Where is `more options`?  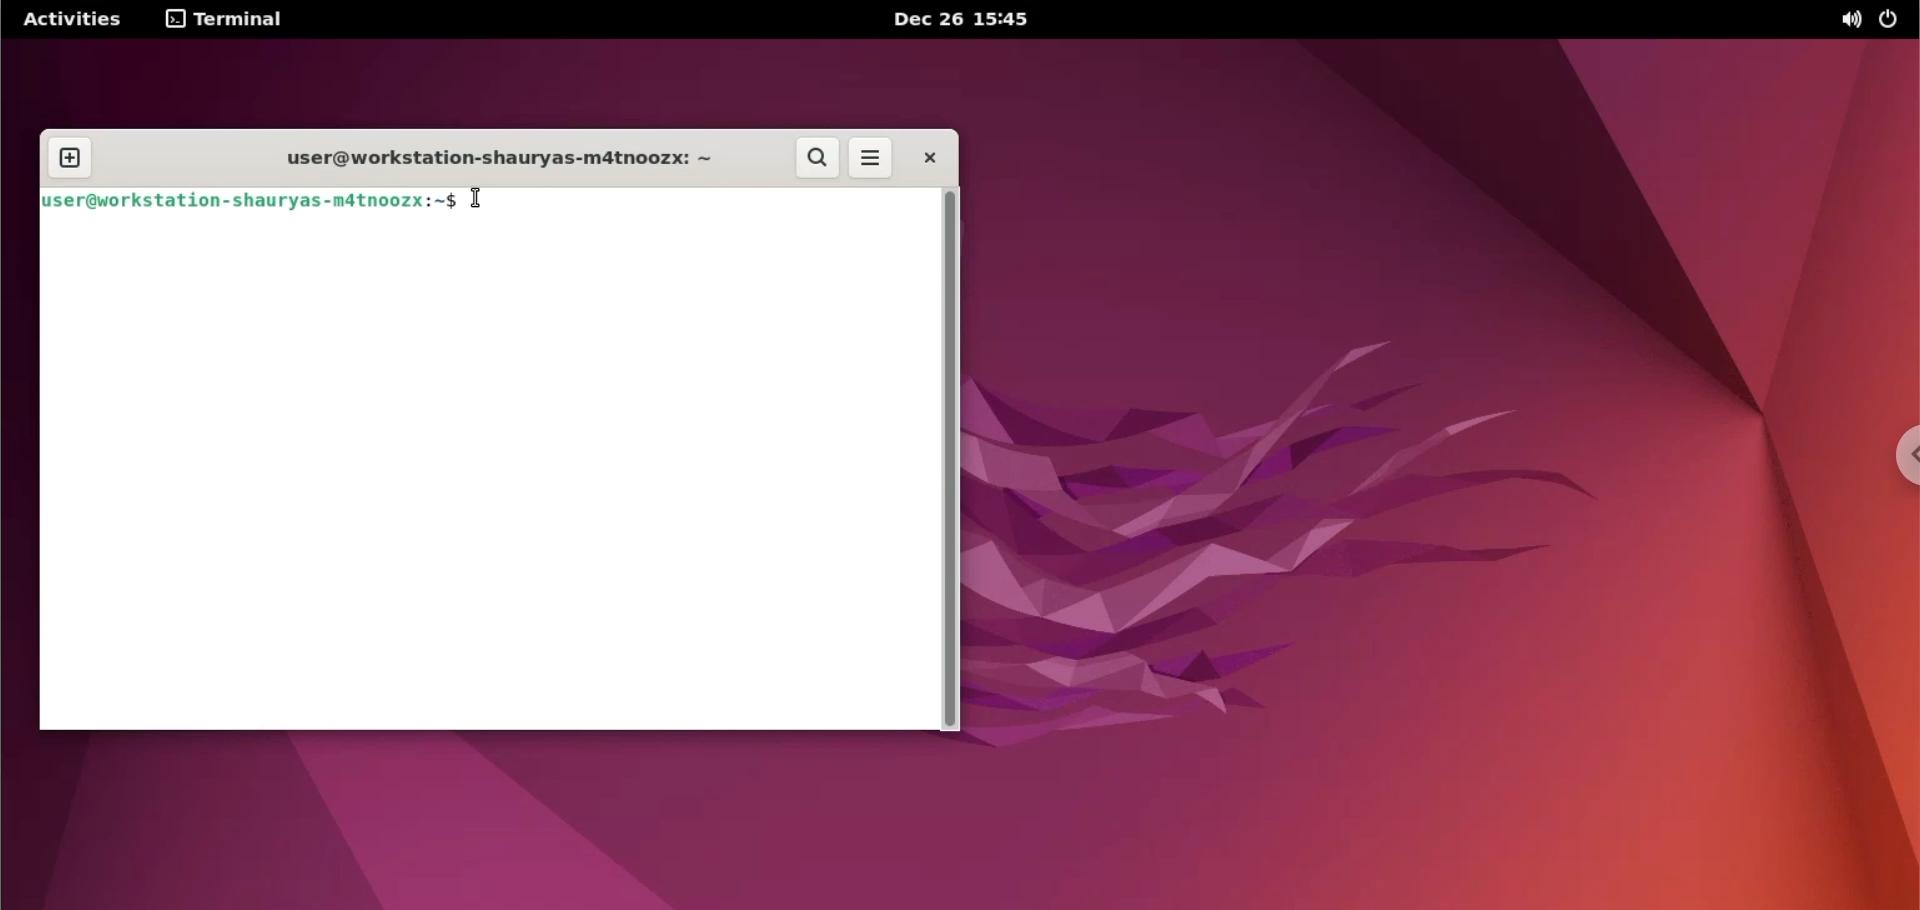
more options is located at coordinates (871, 159).